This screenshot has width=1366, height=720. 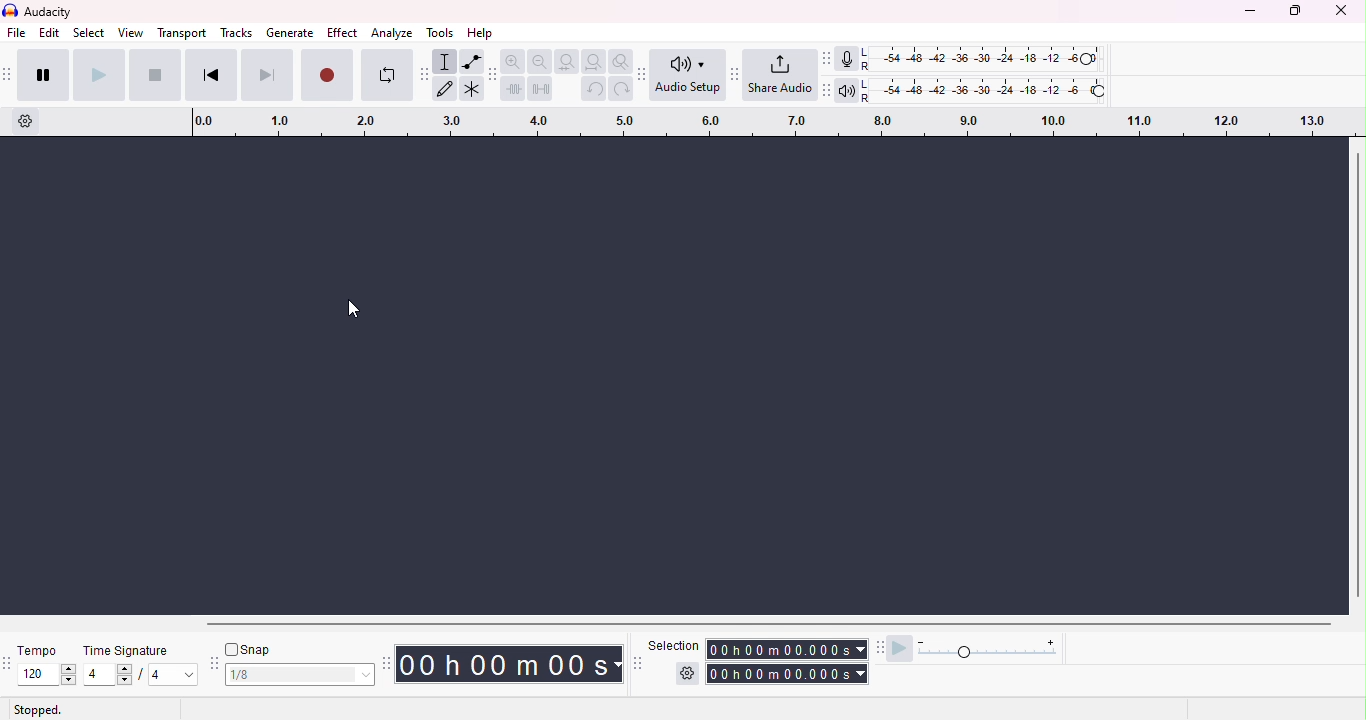 I want to click on tools, so click(x=441, y=33).